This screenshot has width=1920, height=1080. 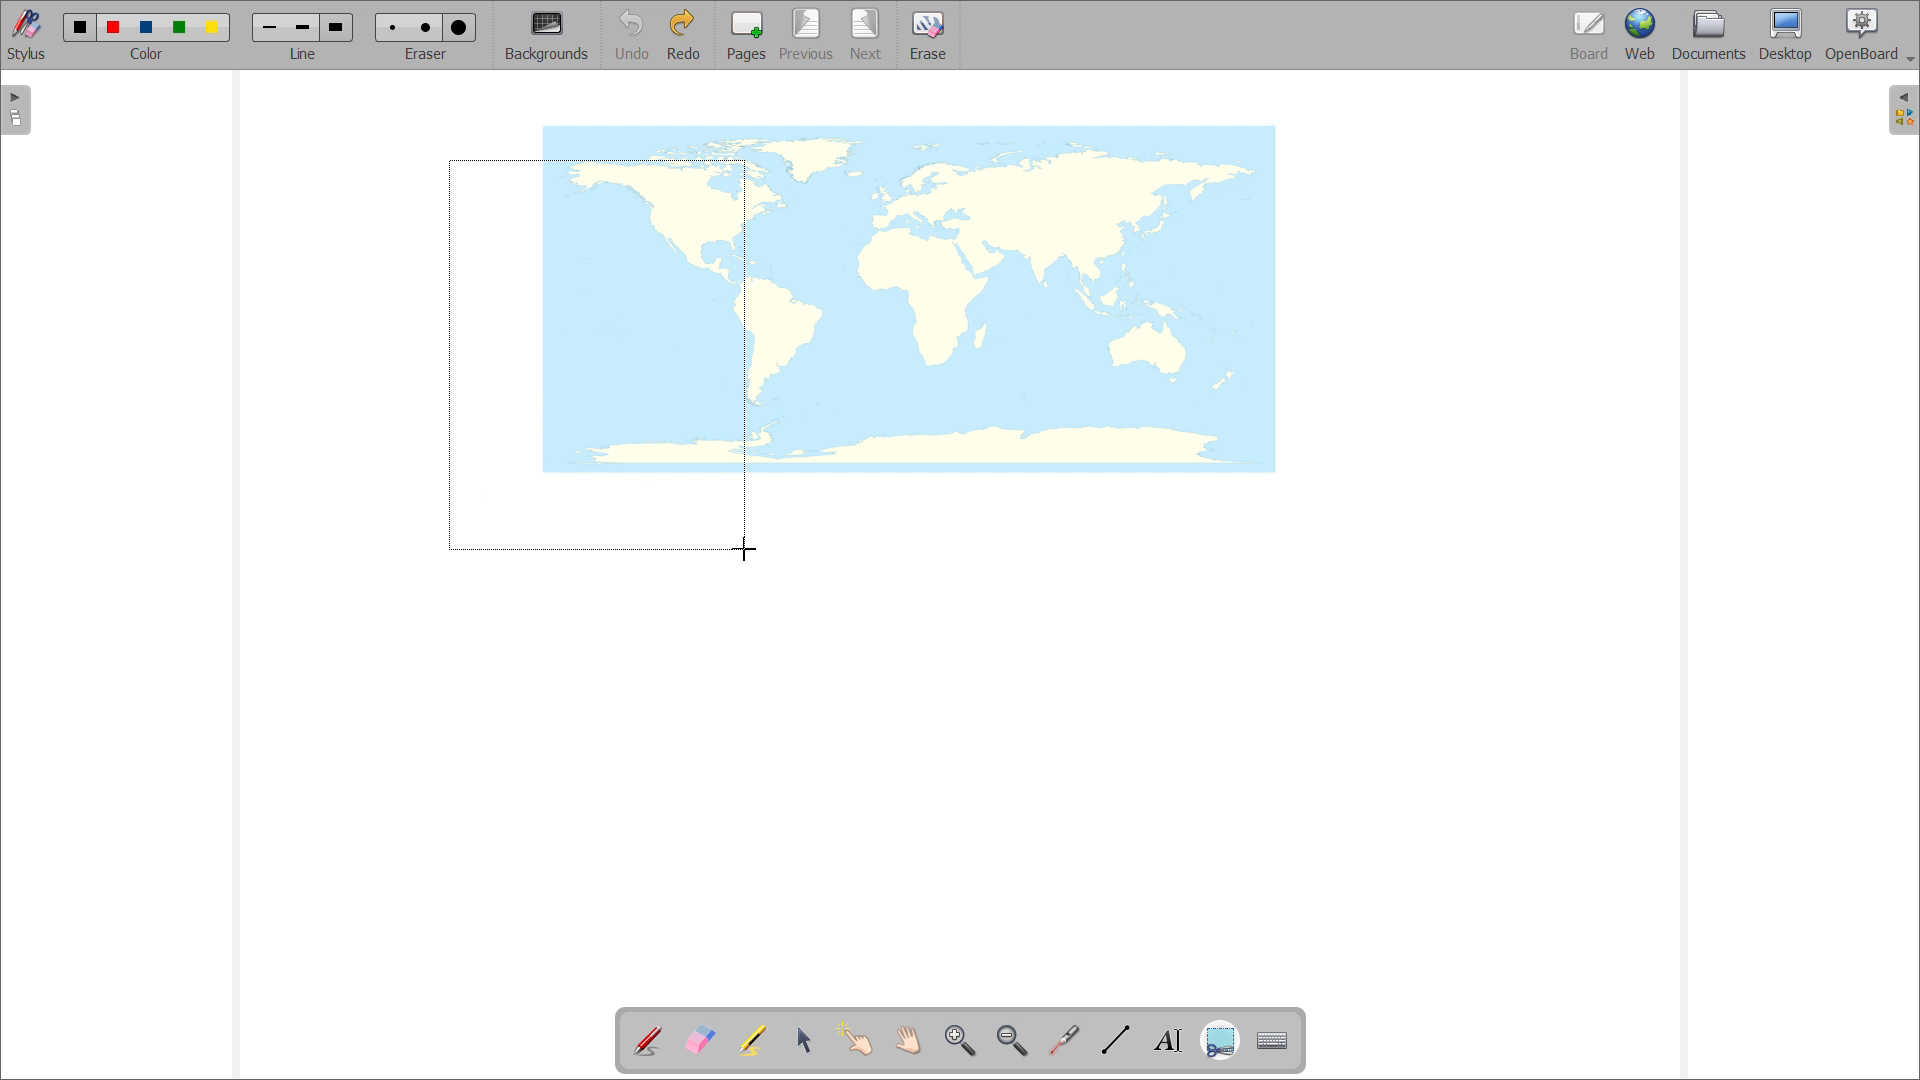 What do you see at coordinates (81, 25) in the screenshot?
I see `black` at bounding box center [81, 25].